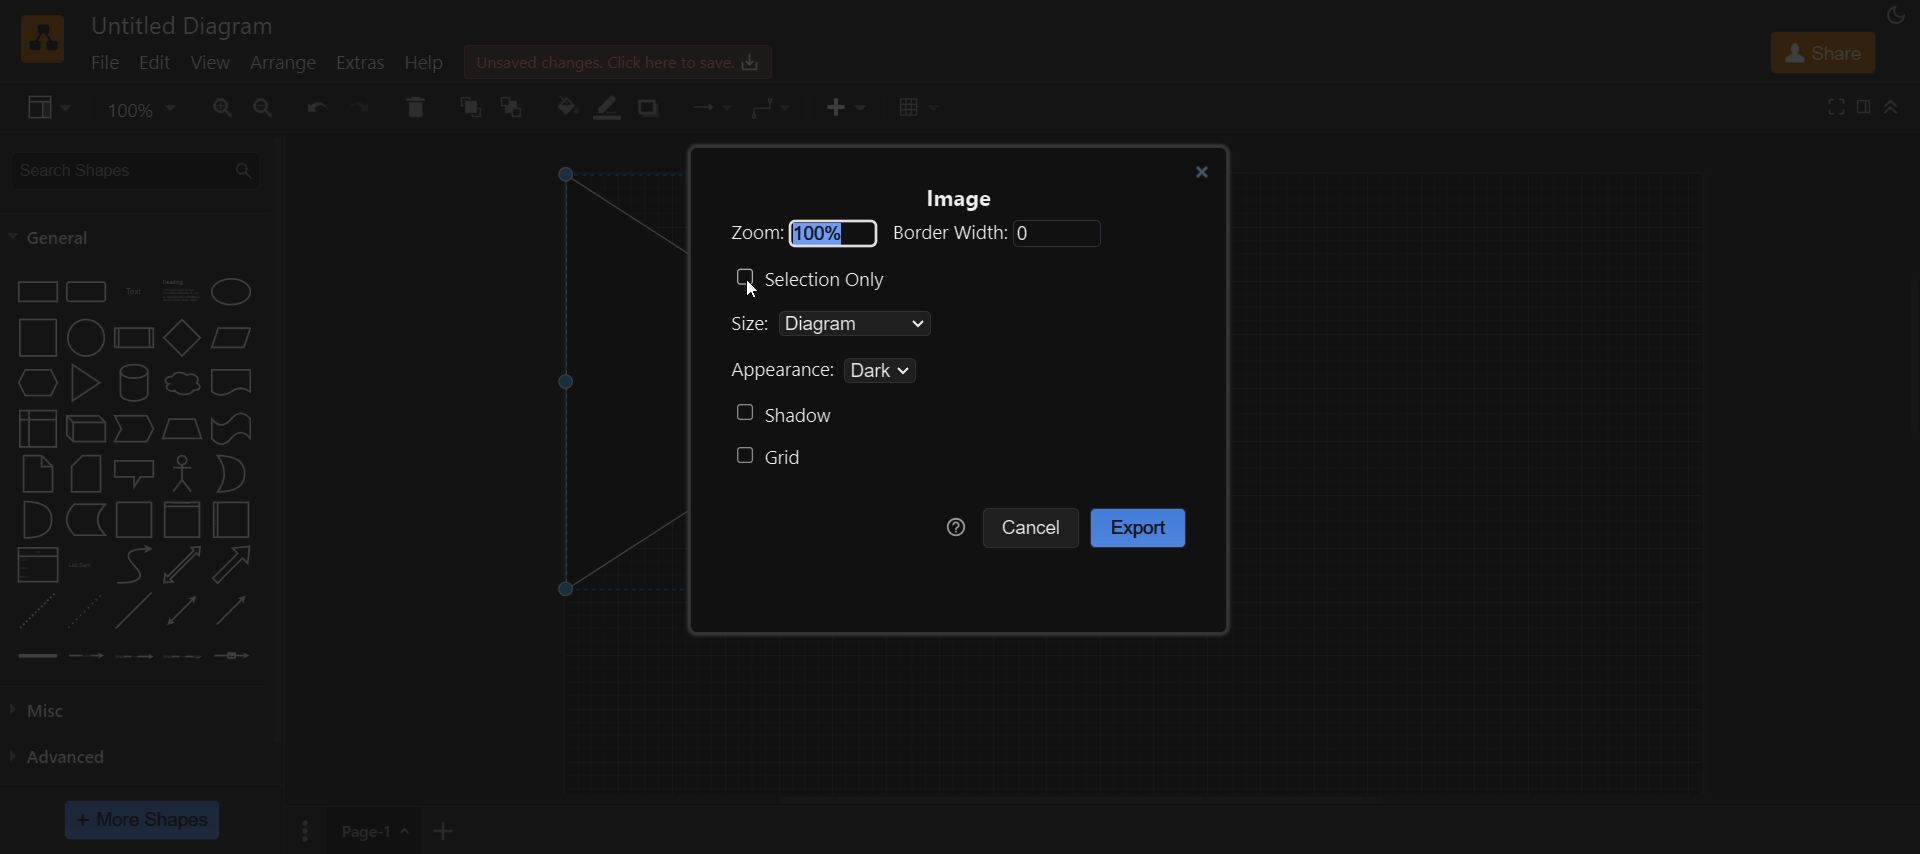 The height and width of the screenshot is (854, 1920). I want to click on grid, so click(771, 460).